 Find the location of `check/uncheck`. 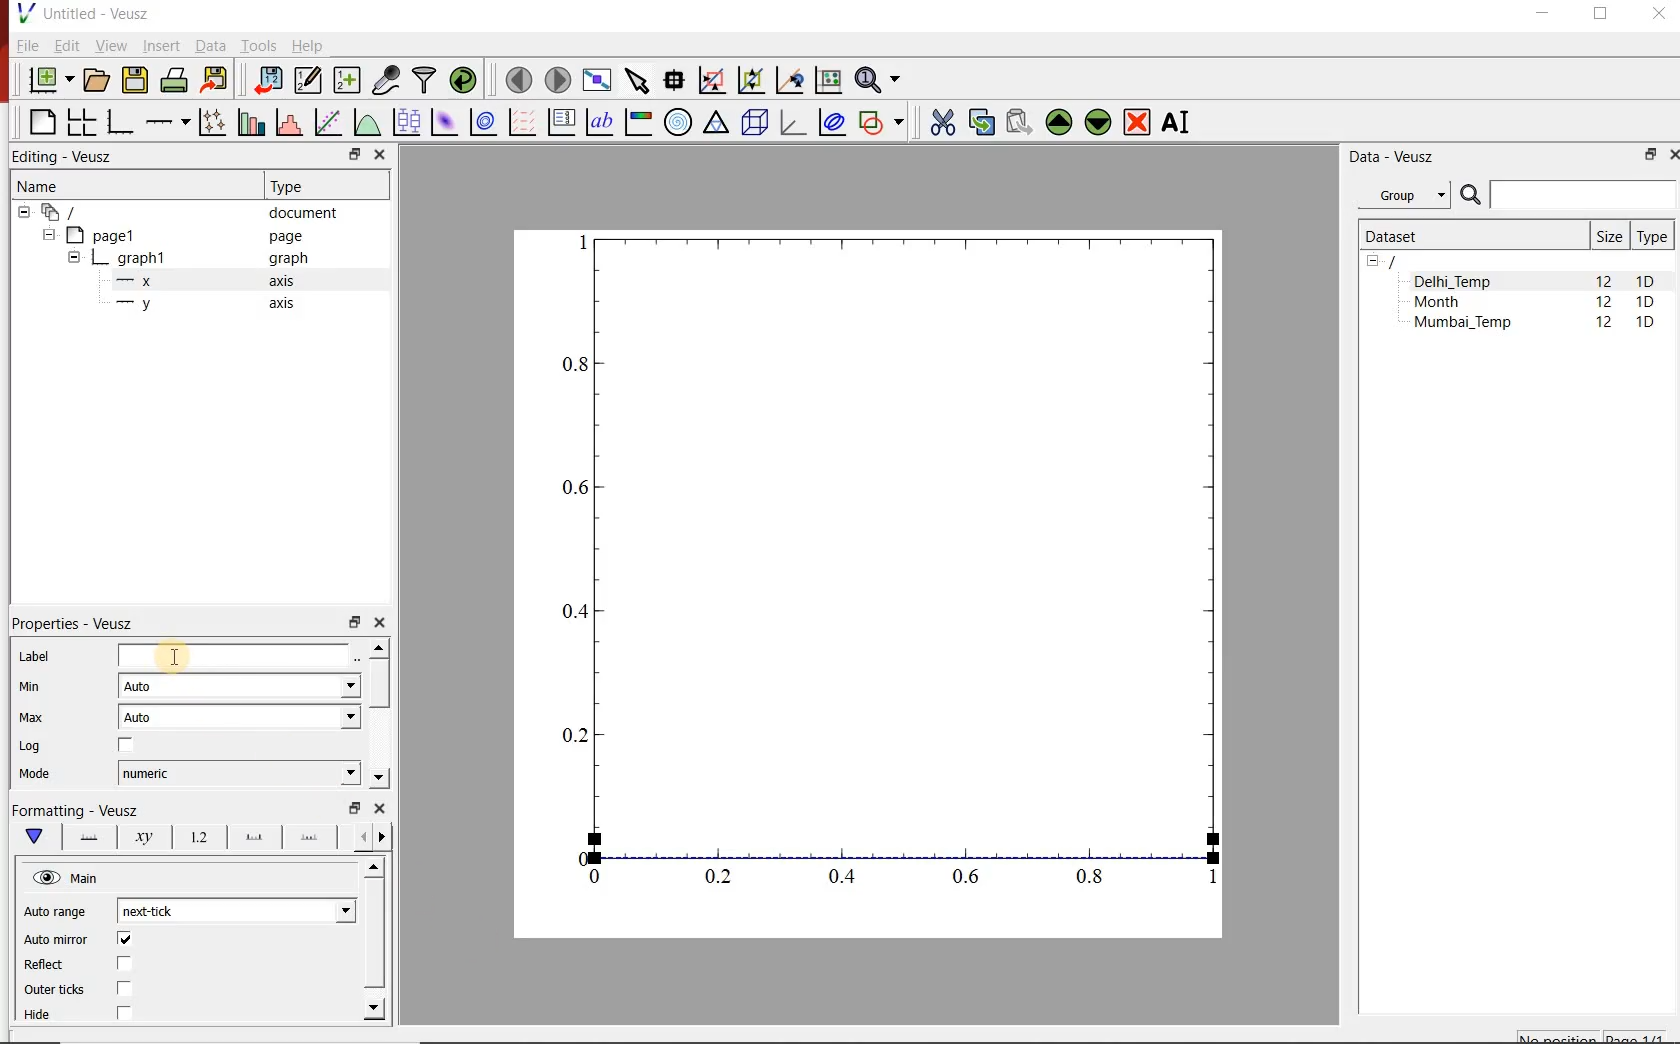

check/uncheck is located at coordinates (125, 965).